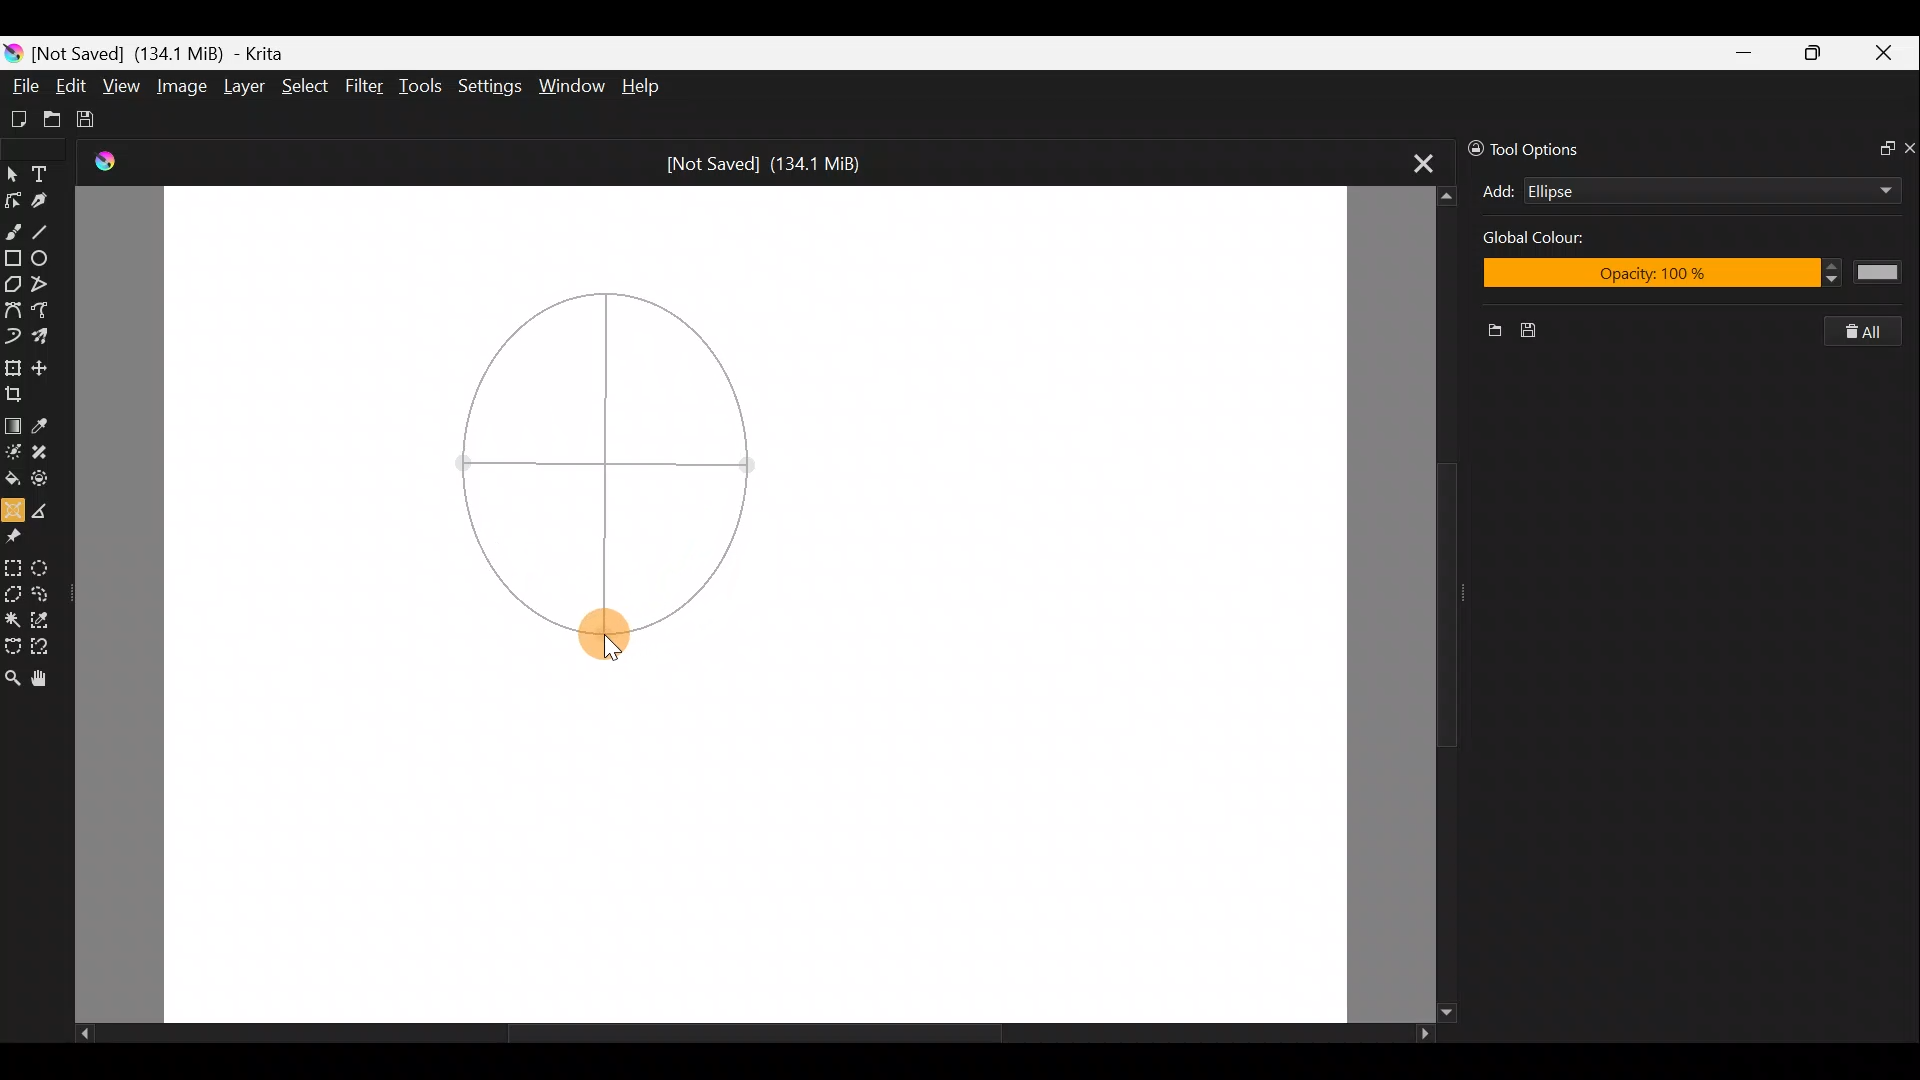  Describe the element at coordinates (1559, 241) in the screenshot. I see `Global color` at that location.